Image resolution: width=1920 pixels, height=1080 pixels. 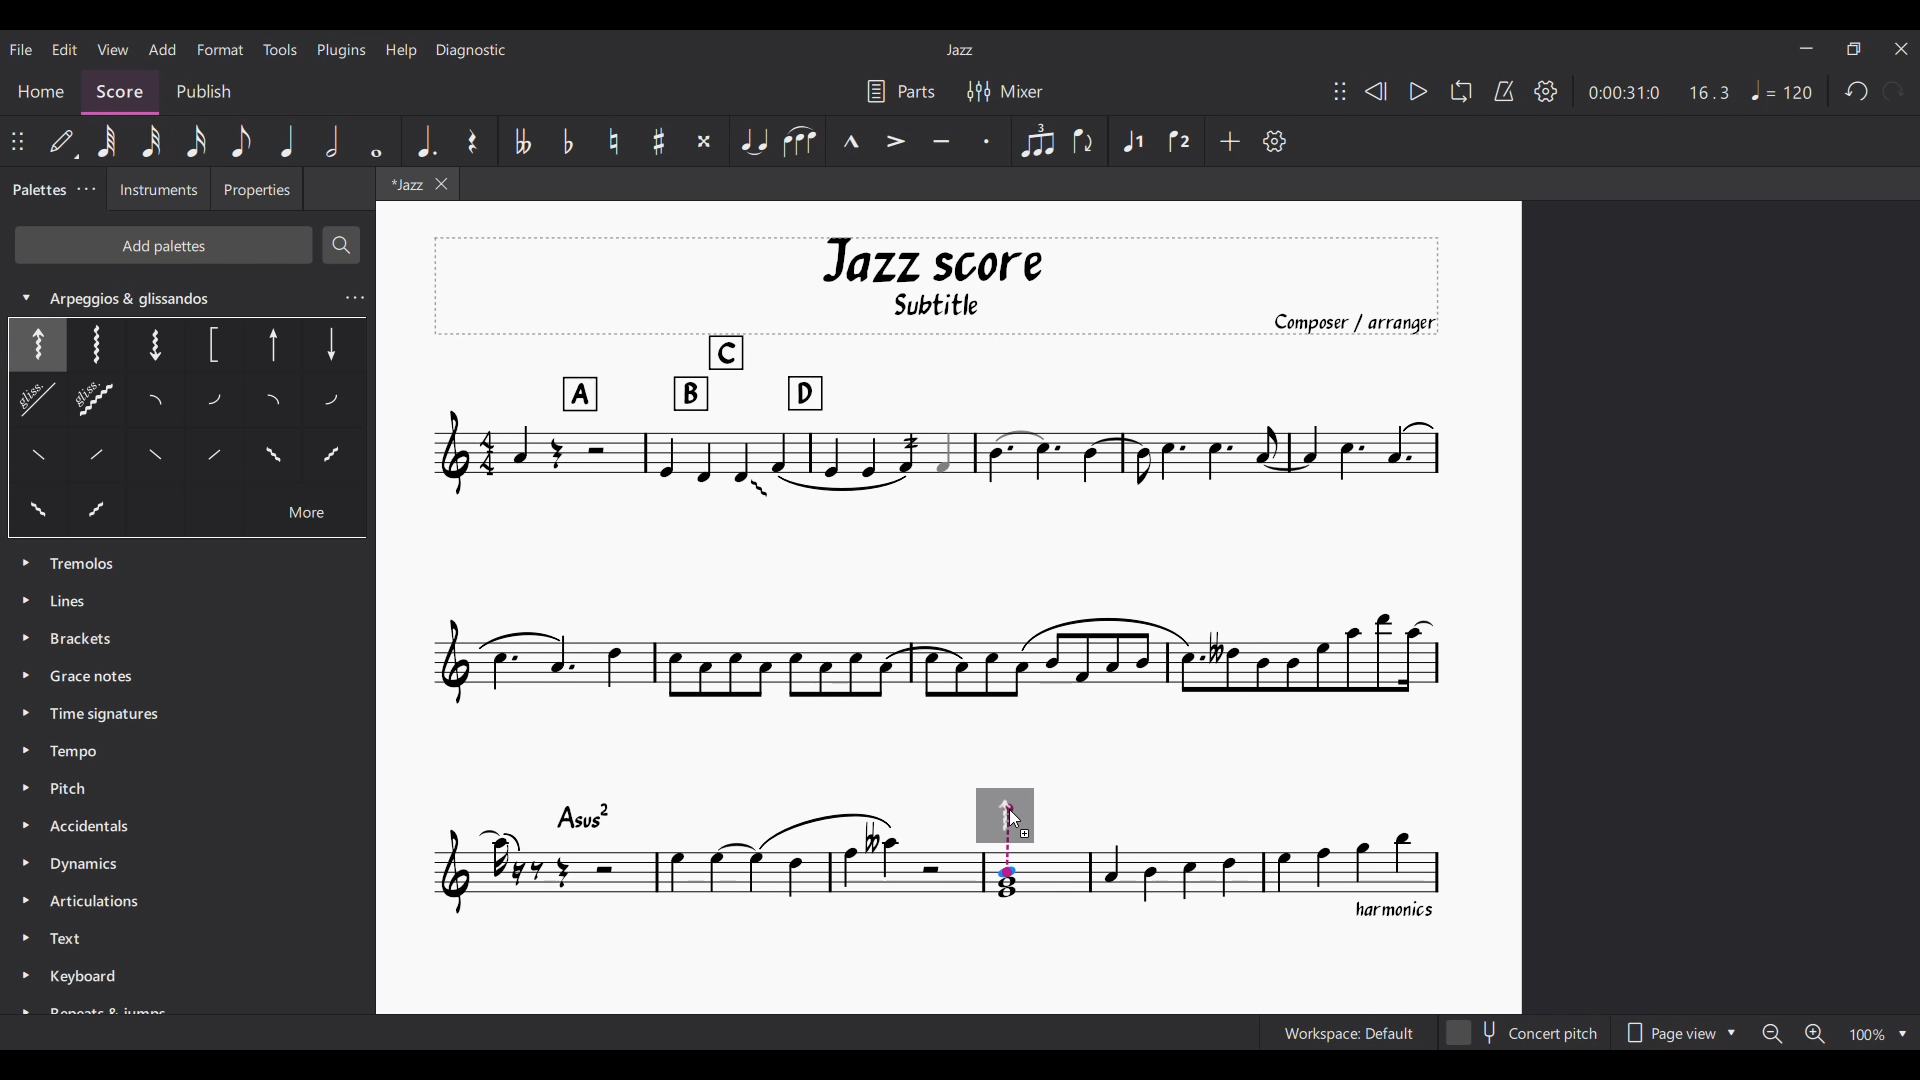 I want to click on Change position, so click(x=1340, y=91).